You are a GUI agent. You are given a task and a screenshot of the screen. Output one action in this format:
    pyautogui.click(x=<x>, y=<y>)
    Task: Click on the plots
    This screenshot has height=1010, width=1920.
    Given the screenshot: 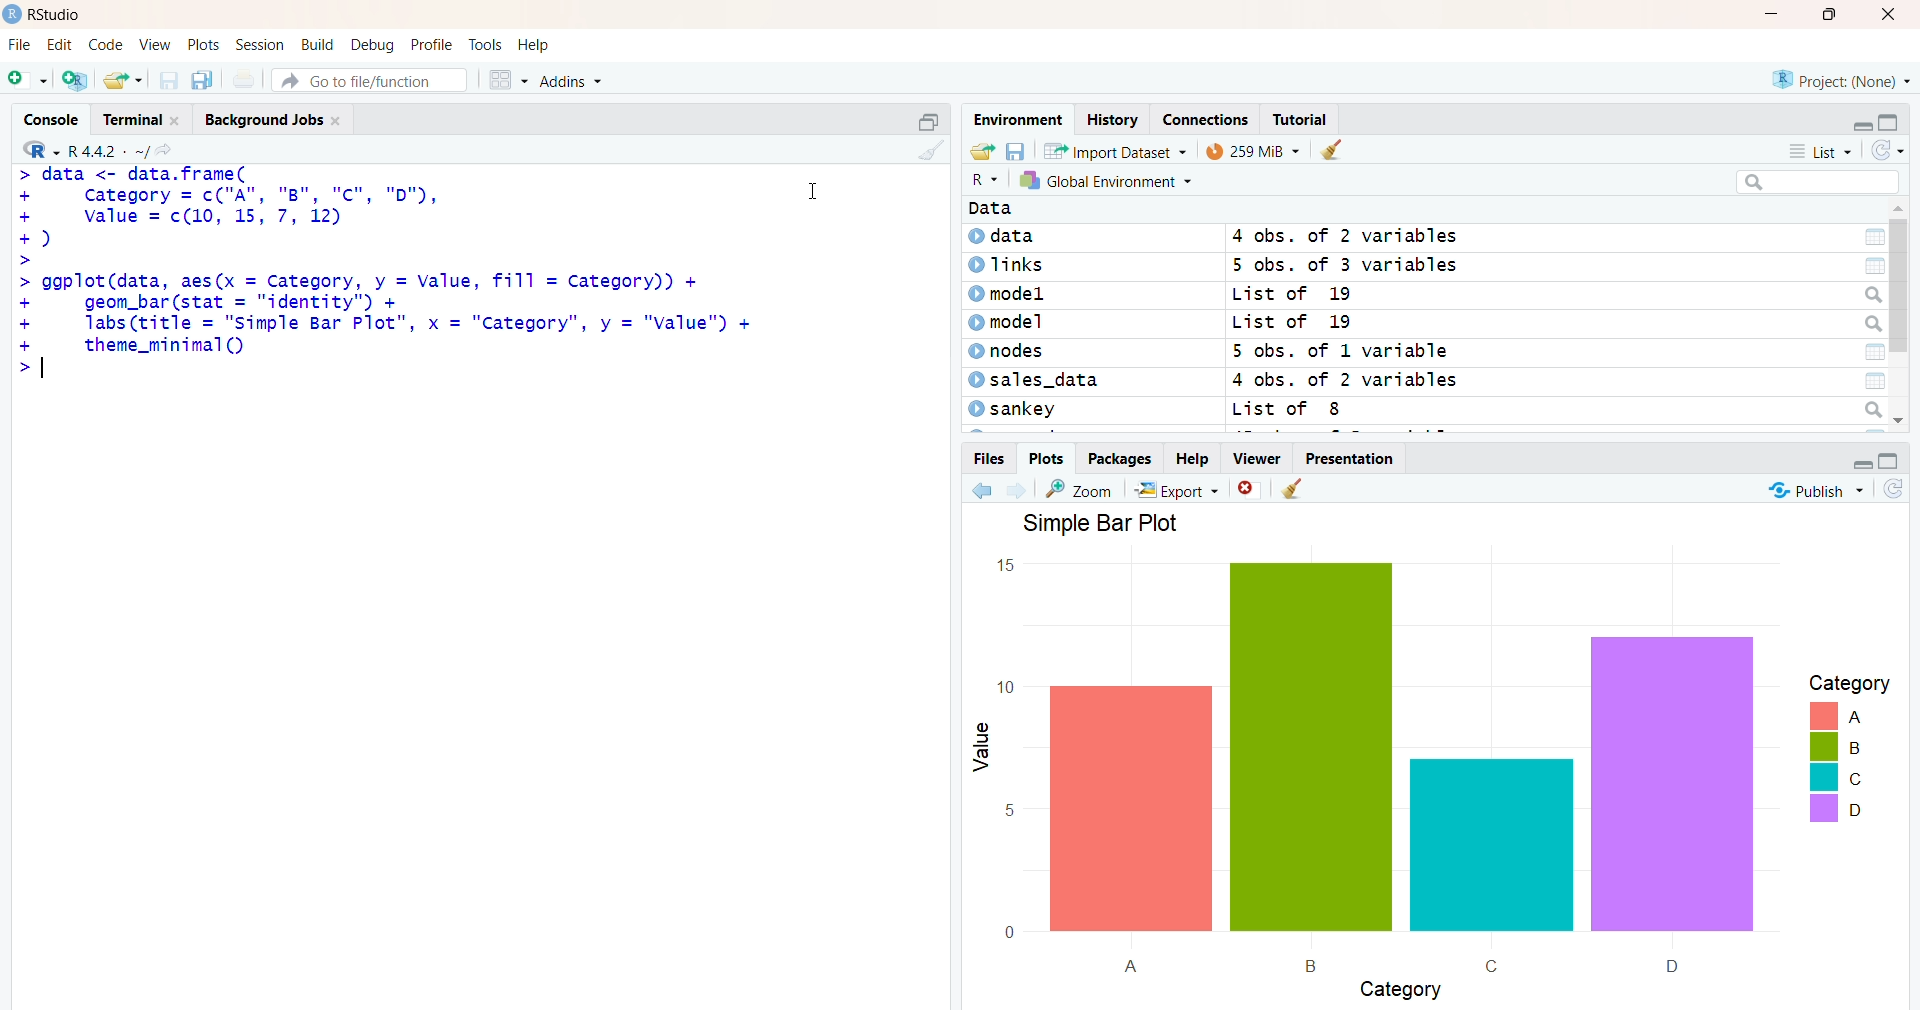 What is the action you would take?
    pyautogui.click(x=1041, y=459)
    